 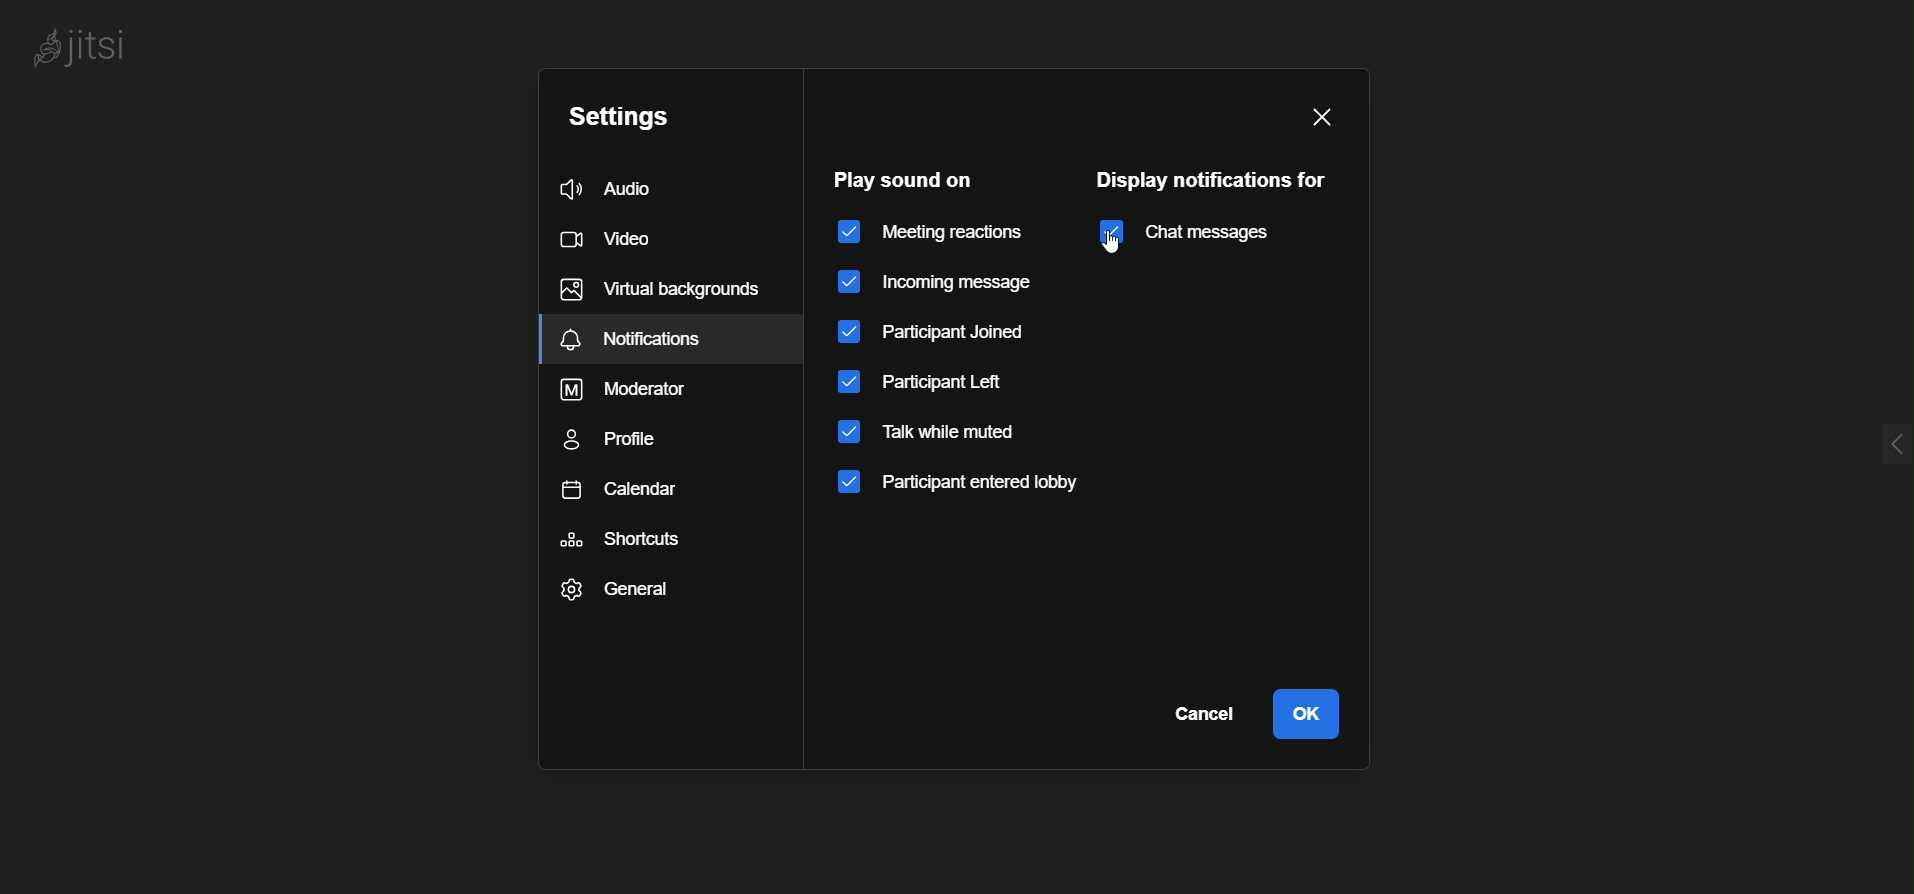 I want to click on cancel, so click(x=1193, y=720).